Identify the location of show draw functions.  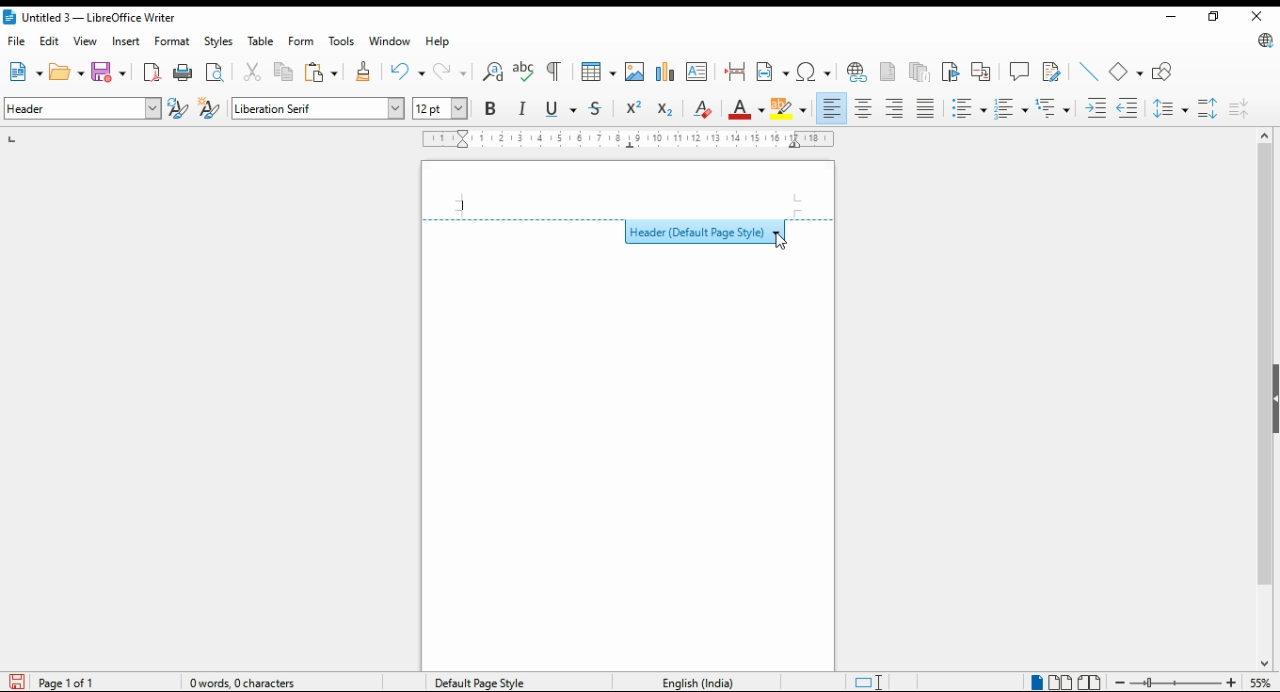
(1165, 72).